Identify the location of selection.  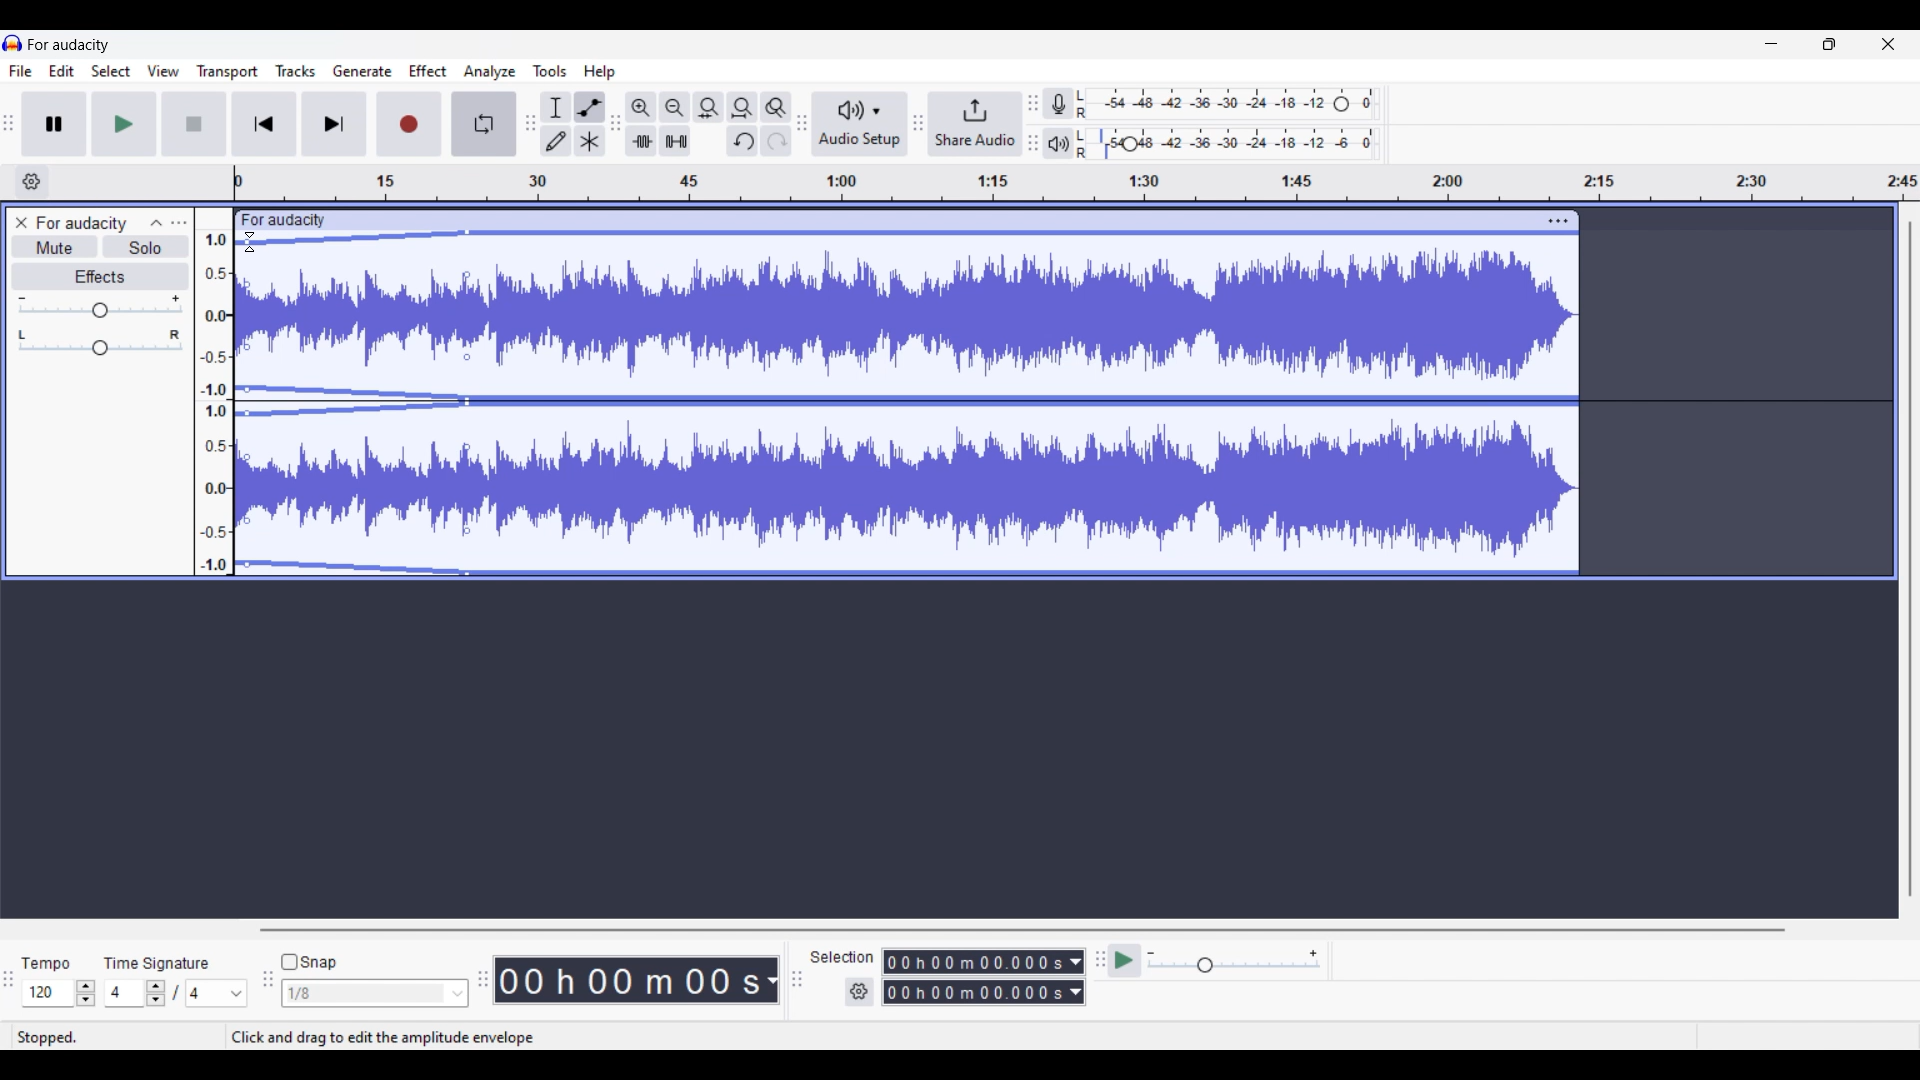
(841, 956).